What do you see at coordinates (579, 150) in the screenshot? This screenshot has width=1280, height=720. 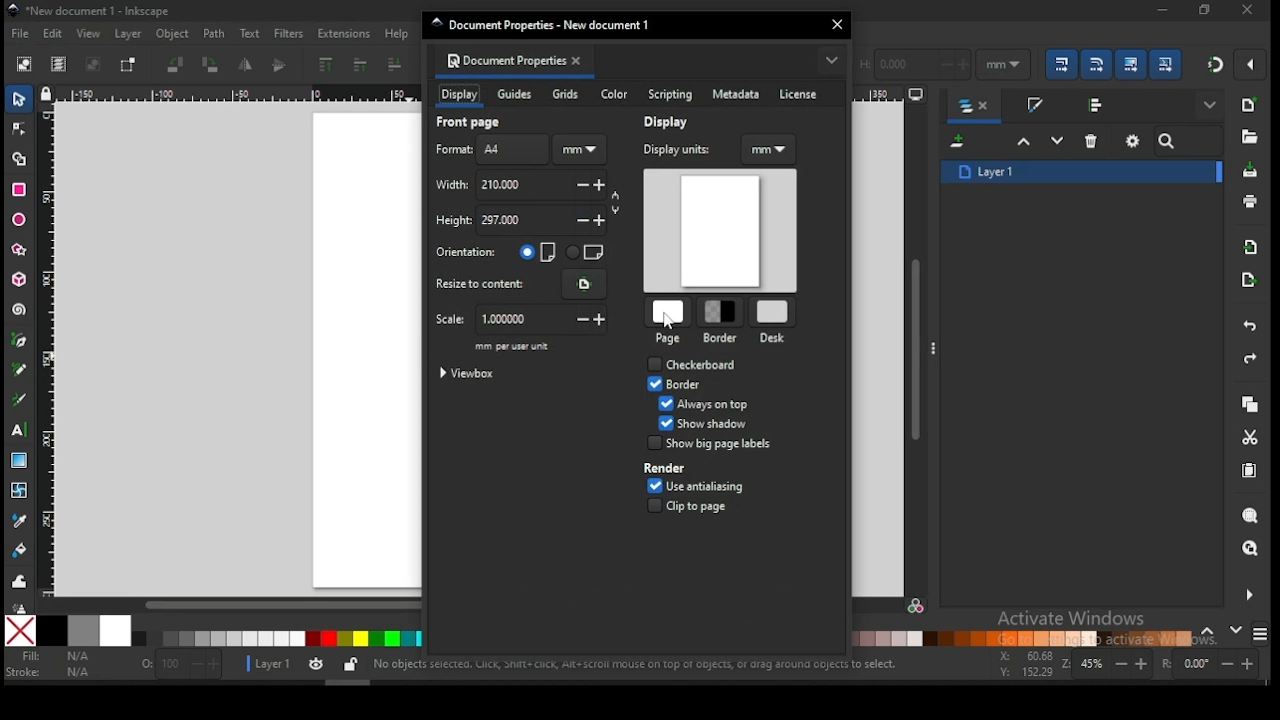 I see `units` at bounding box center [579, 150].